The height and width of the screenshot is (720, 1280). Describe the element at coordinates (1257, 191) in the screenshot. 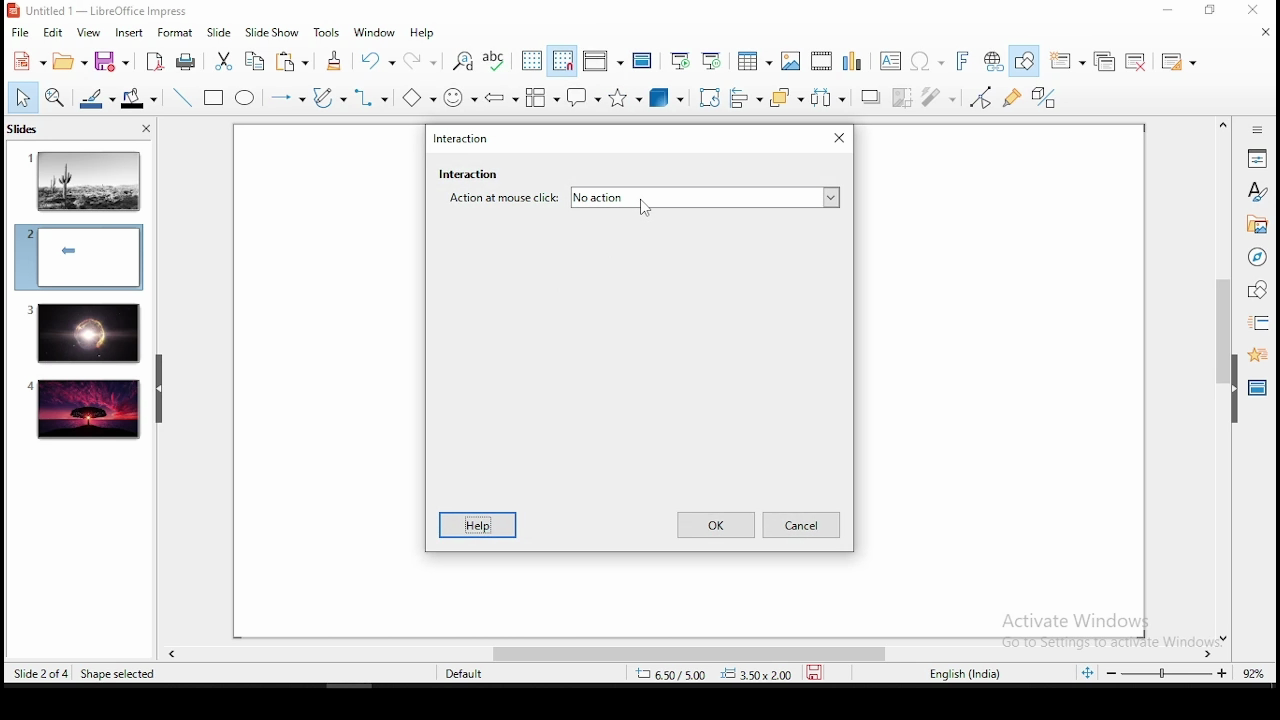

I see `styles` at that location.